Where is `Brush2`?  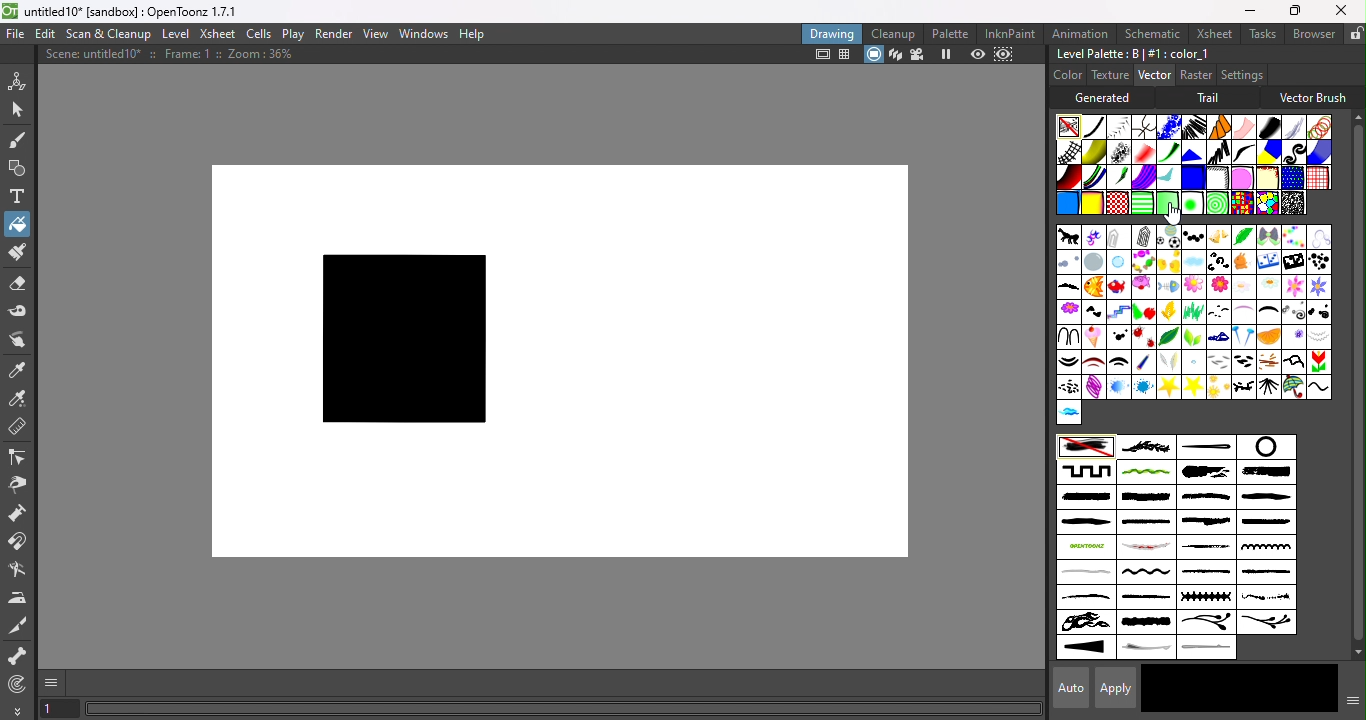
Brush2 is located at coordinates (1317, 237).